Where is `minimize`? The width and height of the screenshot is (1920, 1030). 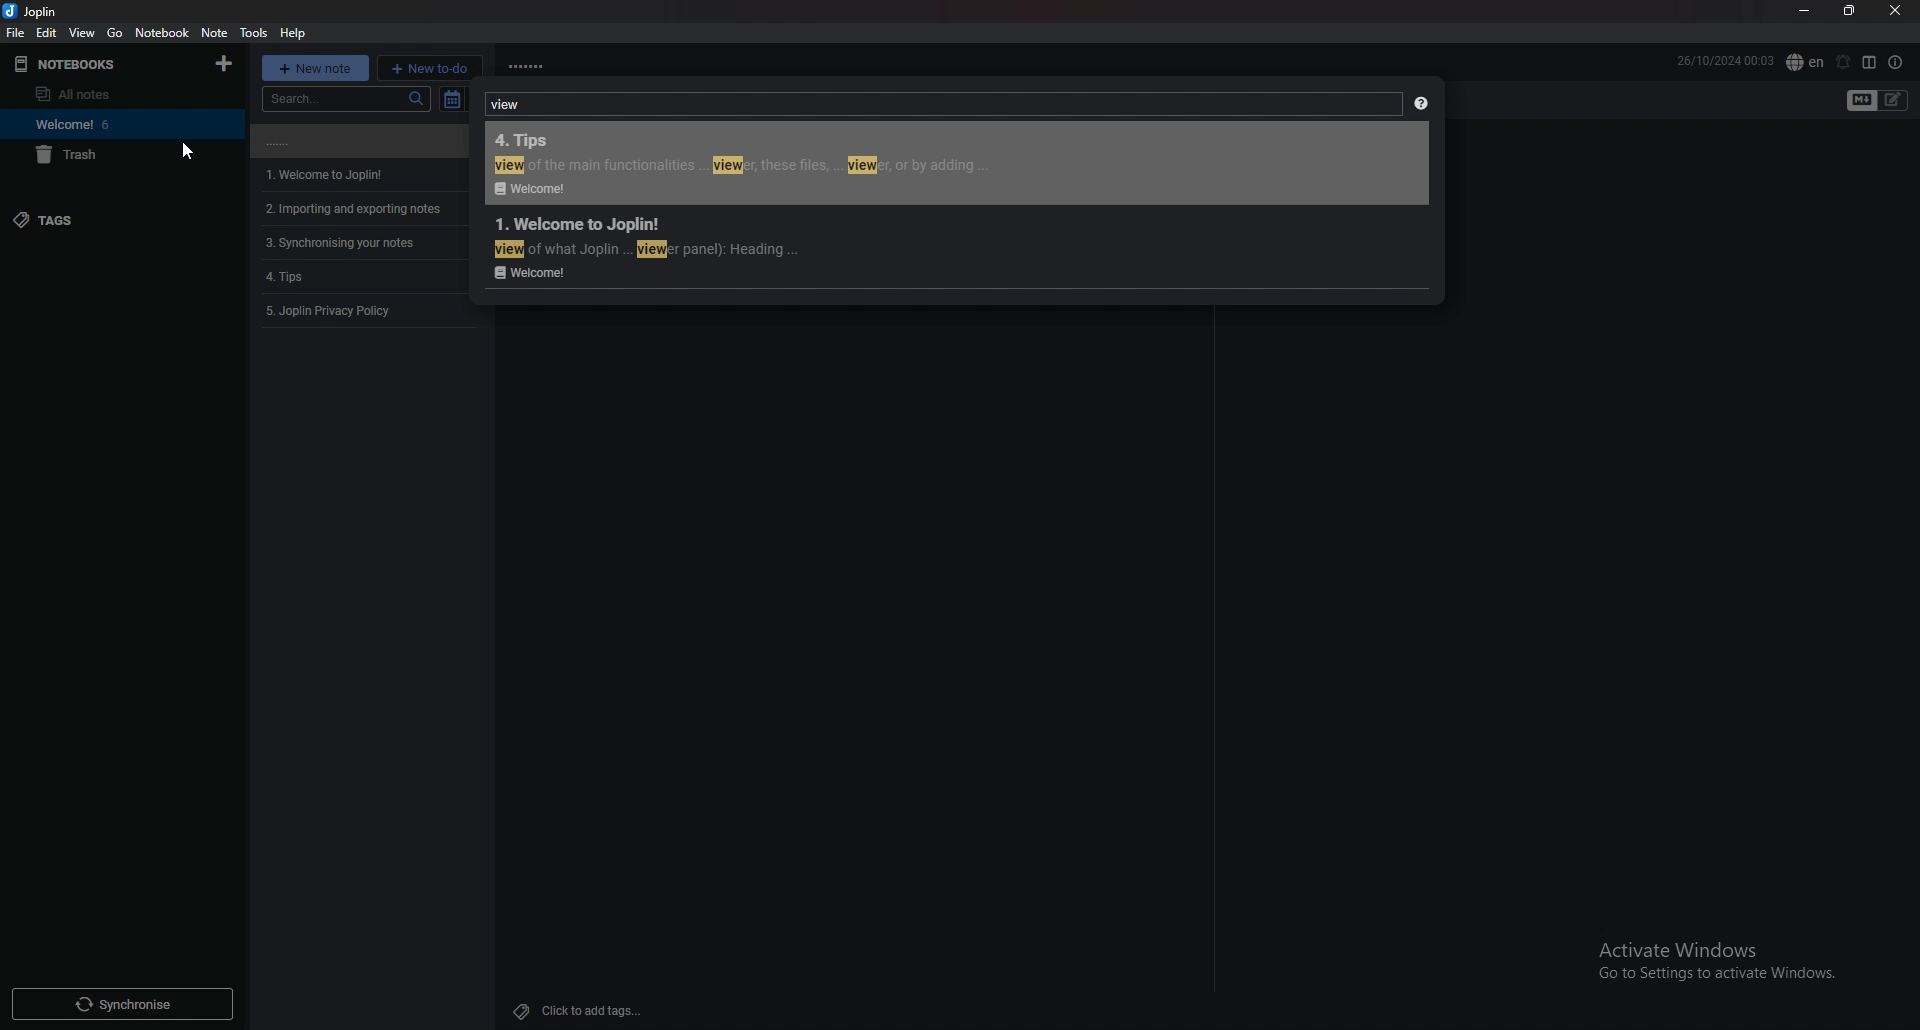 minimize is located at coordinates (1806, 11).